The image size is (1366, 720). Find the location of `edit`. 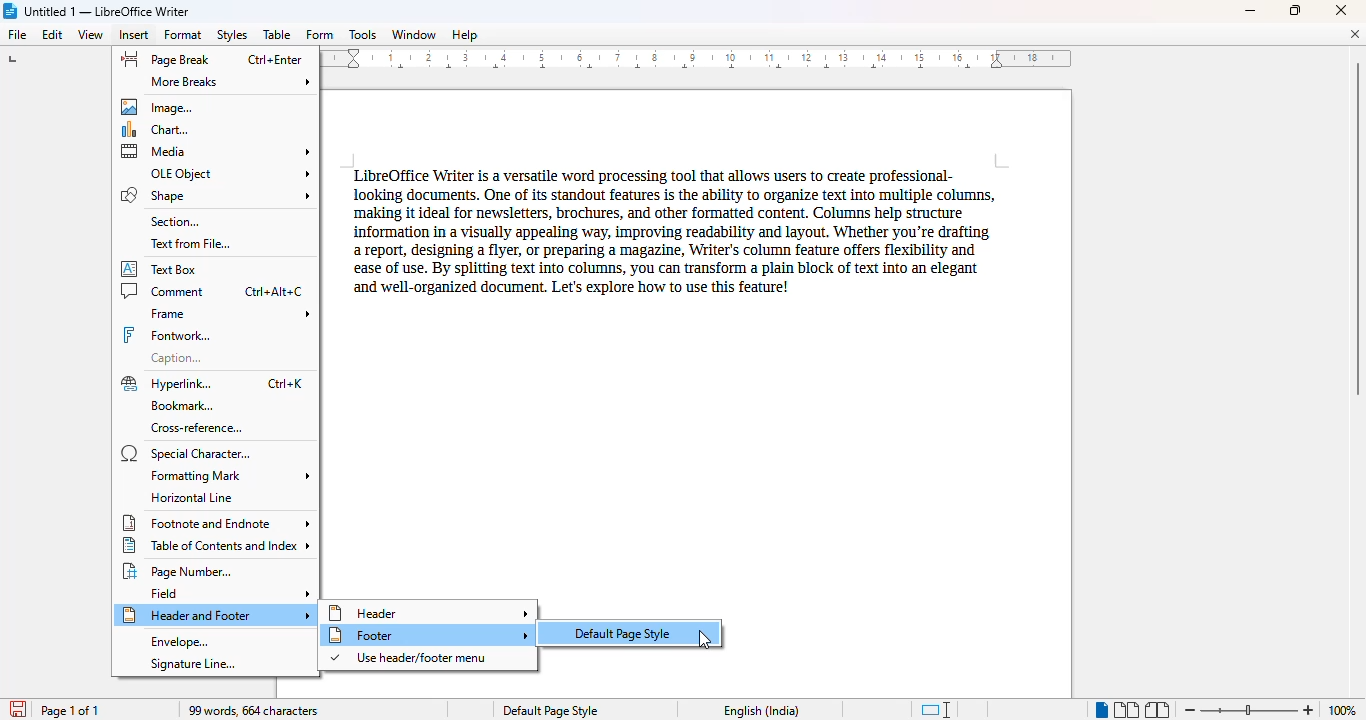

edit is located at coordinates (53, 35).